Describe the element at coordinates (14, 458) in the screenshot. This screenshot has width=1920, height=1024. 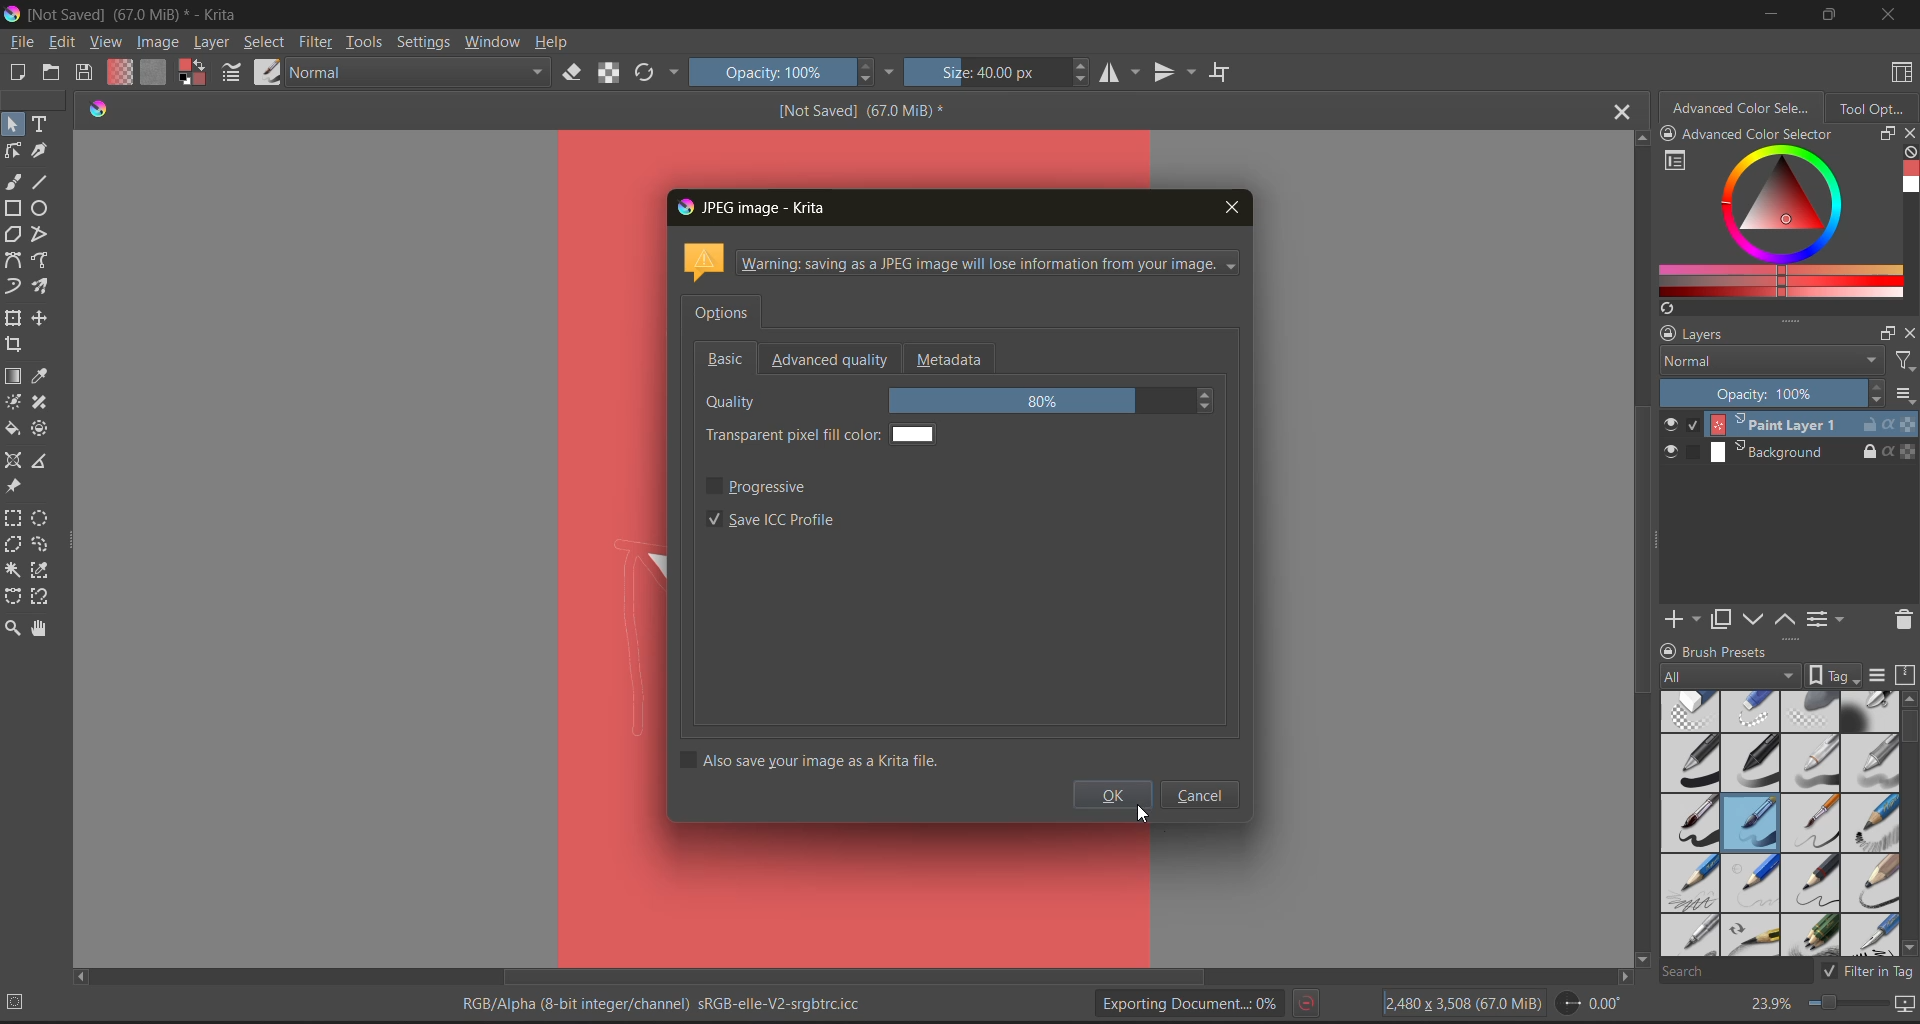
I see `tools` at that location.